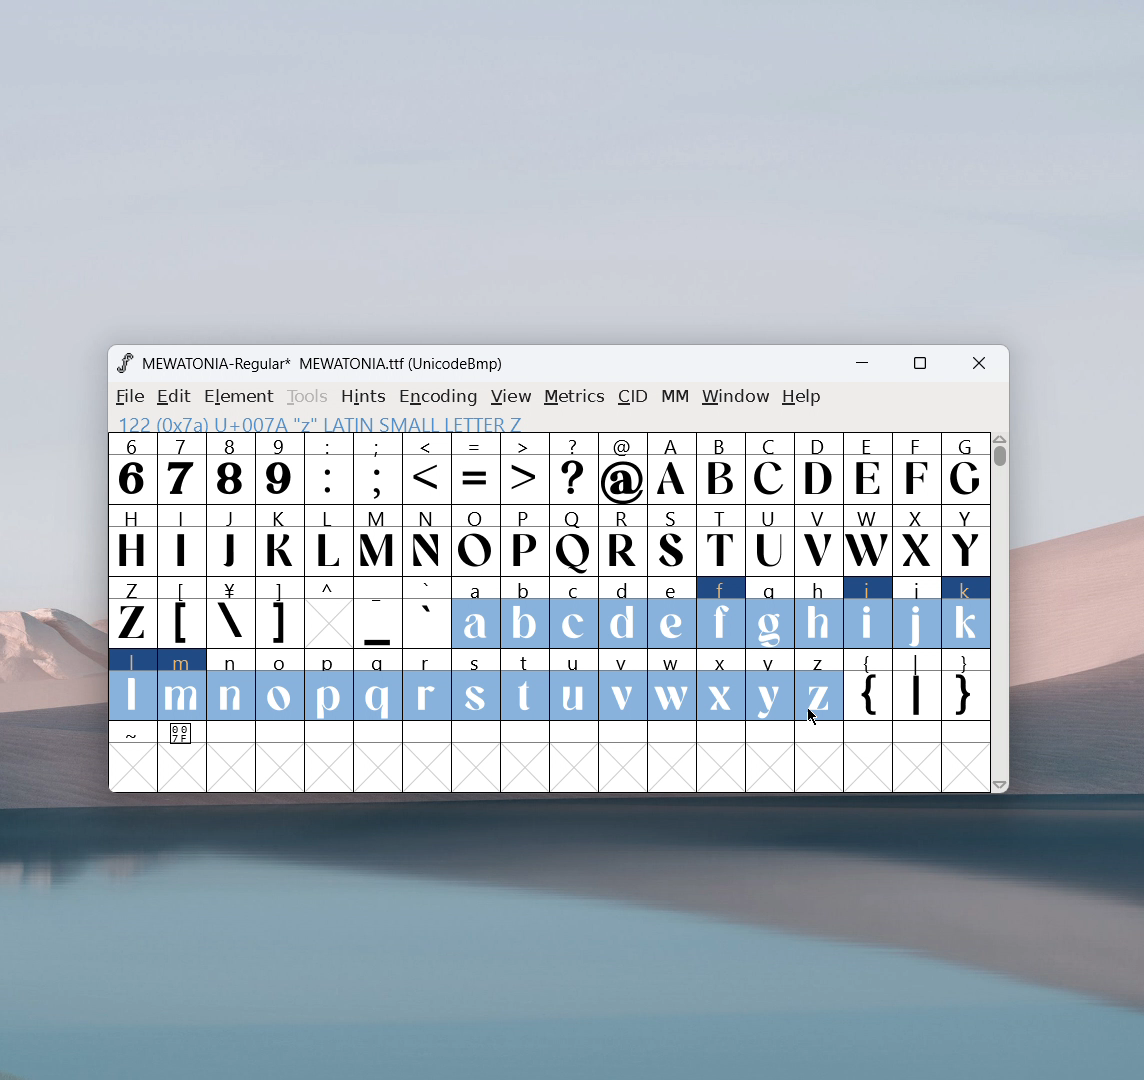 This screenshot has width=1144, height=1080. Describe the element at coordinates (378, 686) in the screenshot. I see `q` at that location.